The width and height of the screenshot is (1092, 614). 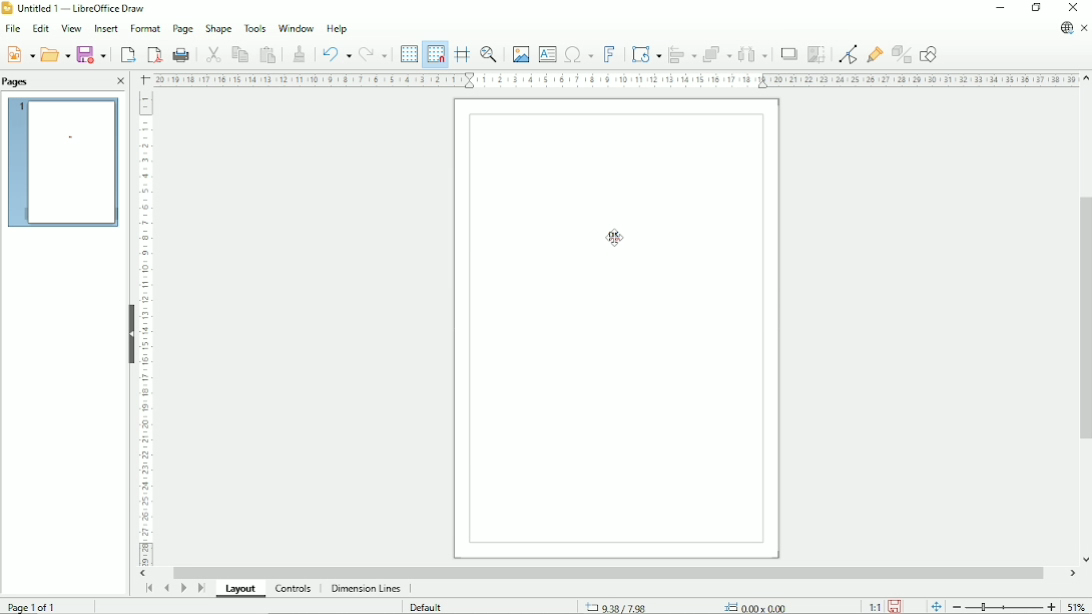 What do you see at coordinates (874, 606) in the screenshot?
I see `Scaling factor` at bounding box center [874, 606].